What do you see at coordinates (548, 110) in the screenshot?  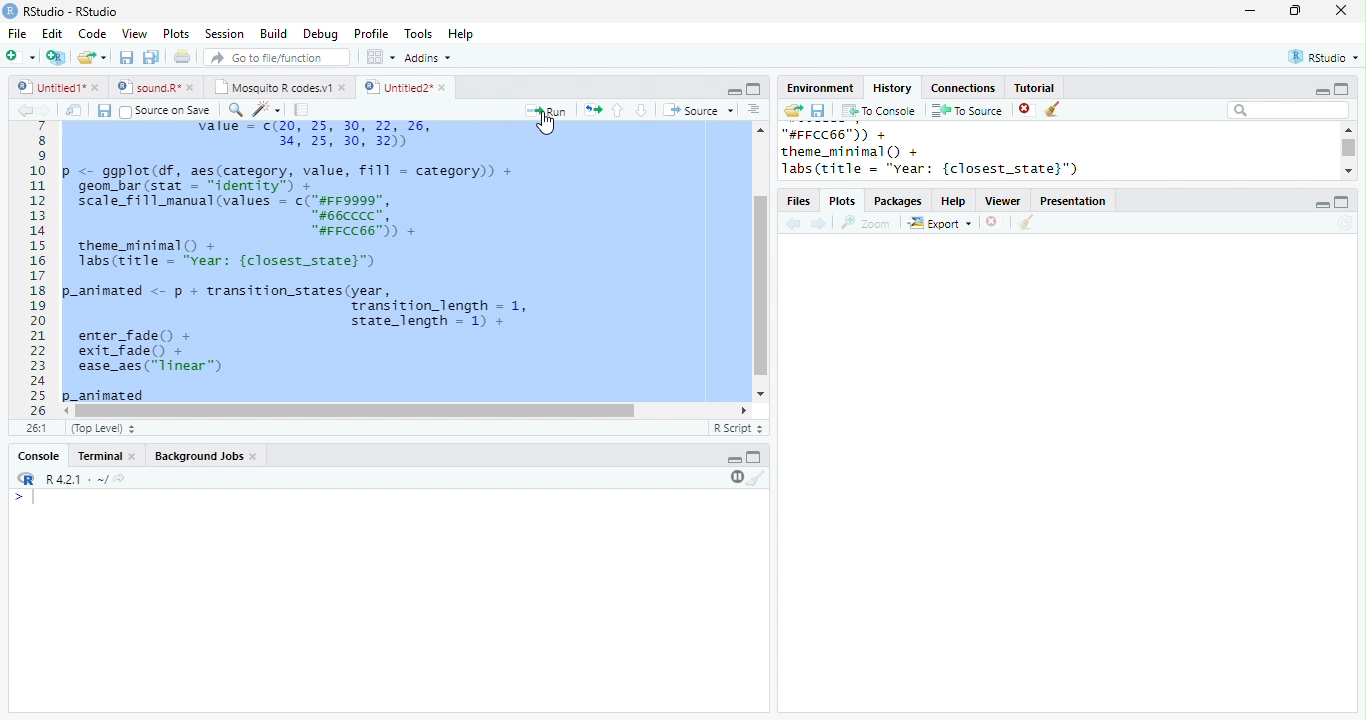 I see `Run` at bounding box center [548, 110].